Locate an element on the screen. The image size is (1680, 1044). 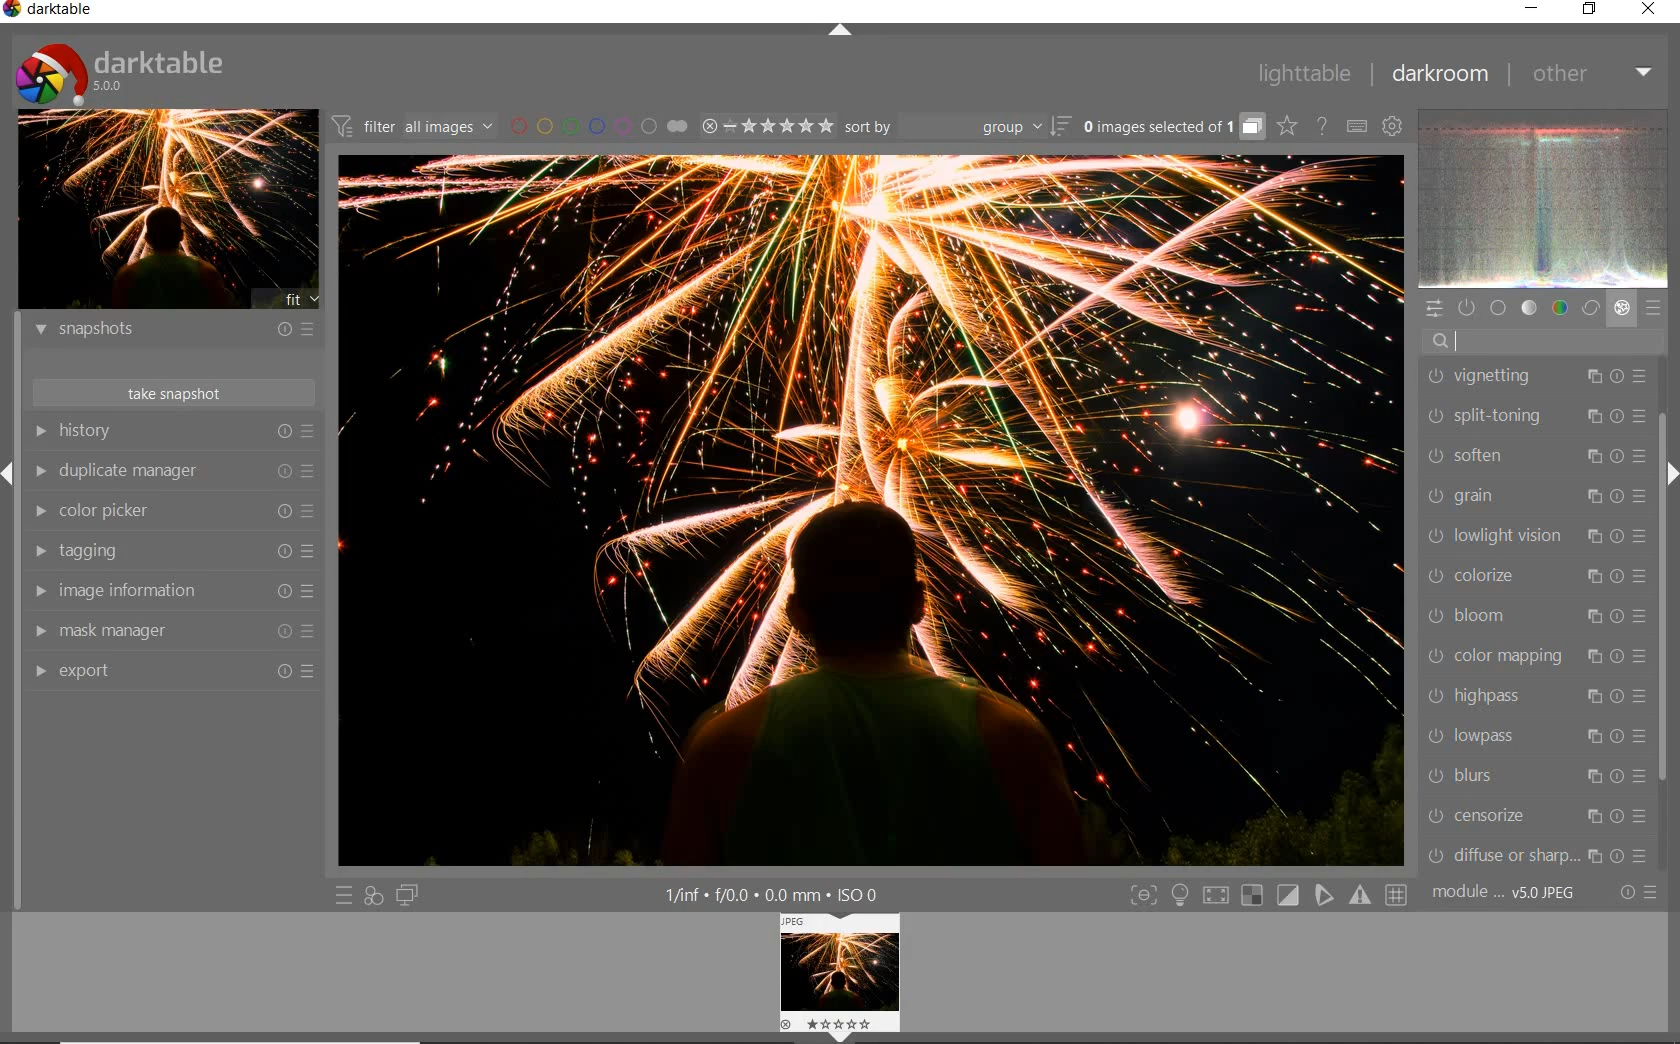
lowlight vision is located at coordinates (1535, 537).